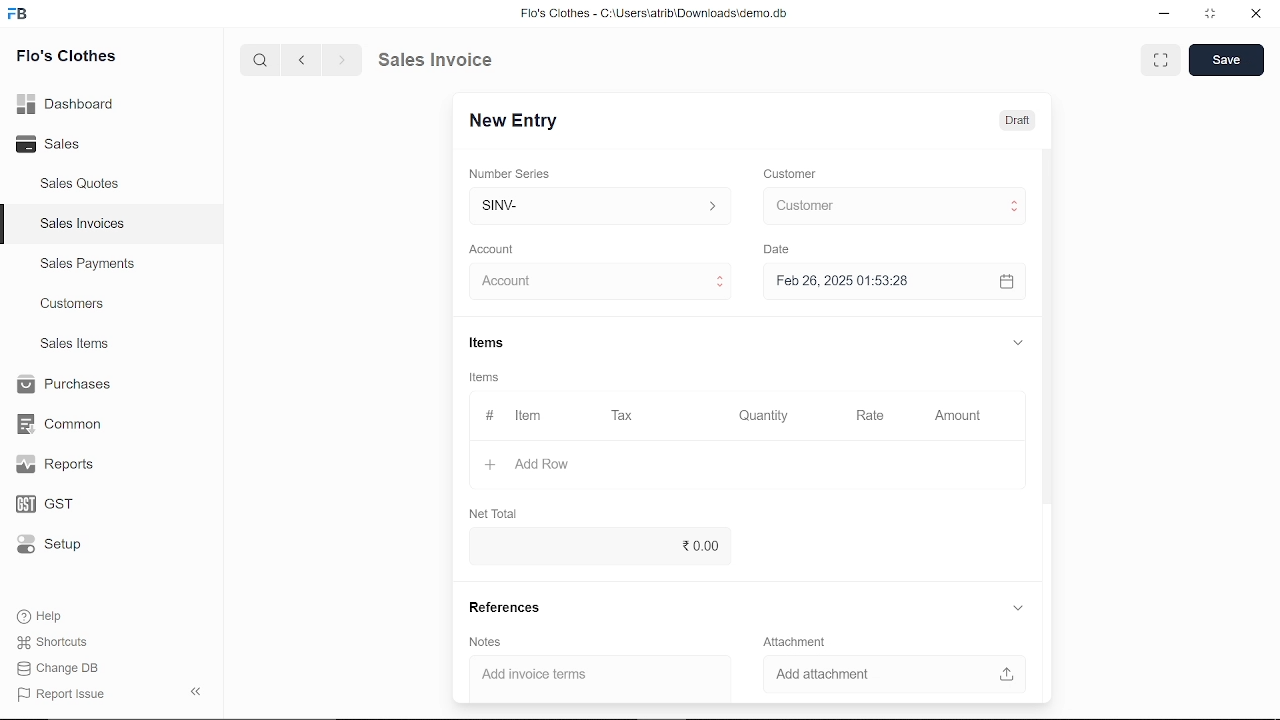  What do you see at coordinates (517, 417) in the screenshot?
I see `Item` at bounding box center [517, 417].